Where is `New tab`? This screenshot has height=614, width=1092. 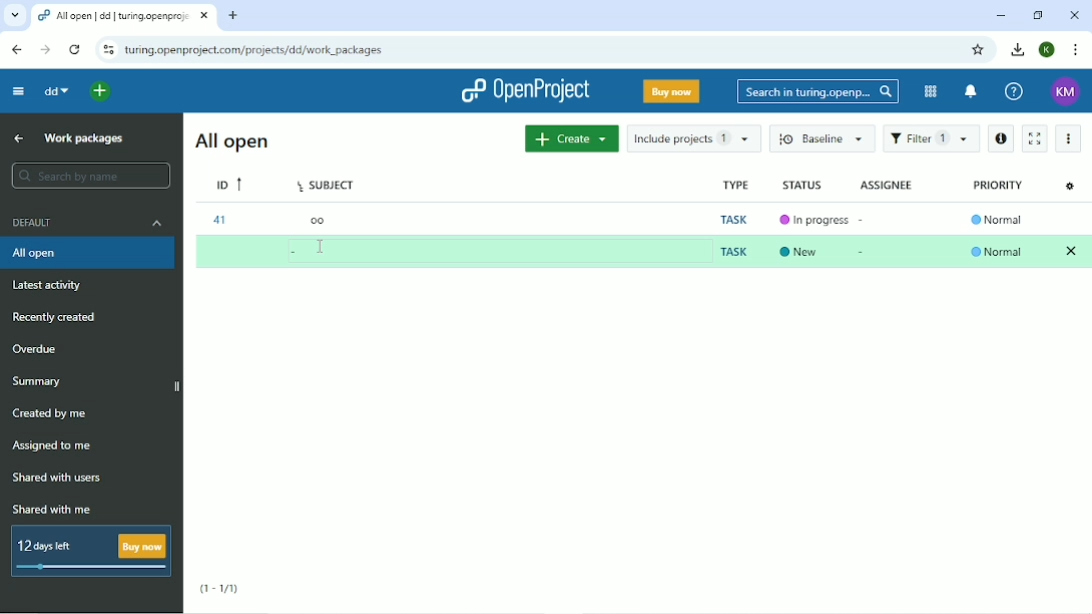
New tab is located at coordinates (233, 16).